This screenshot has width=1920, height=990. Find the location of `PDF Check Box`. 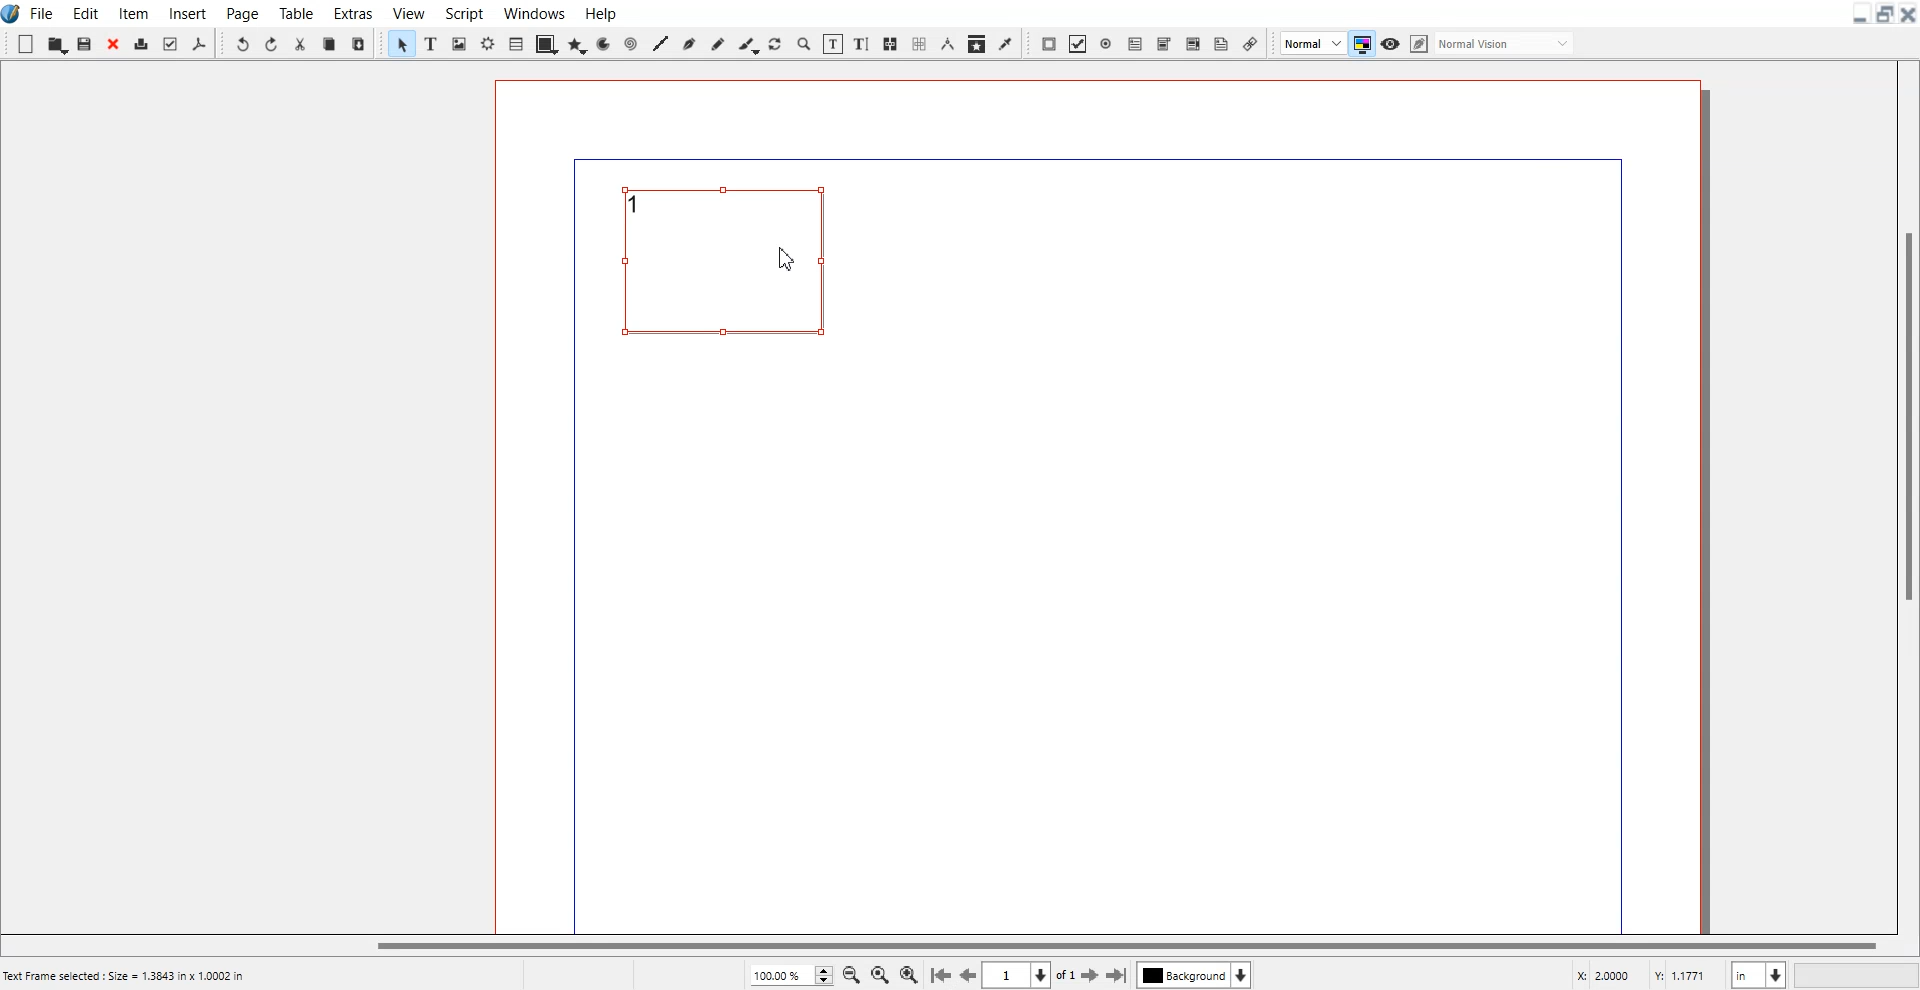

PDF Check Box is located at coordinates (1079, 44).